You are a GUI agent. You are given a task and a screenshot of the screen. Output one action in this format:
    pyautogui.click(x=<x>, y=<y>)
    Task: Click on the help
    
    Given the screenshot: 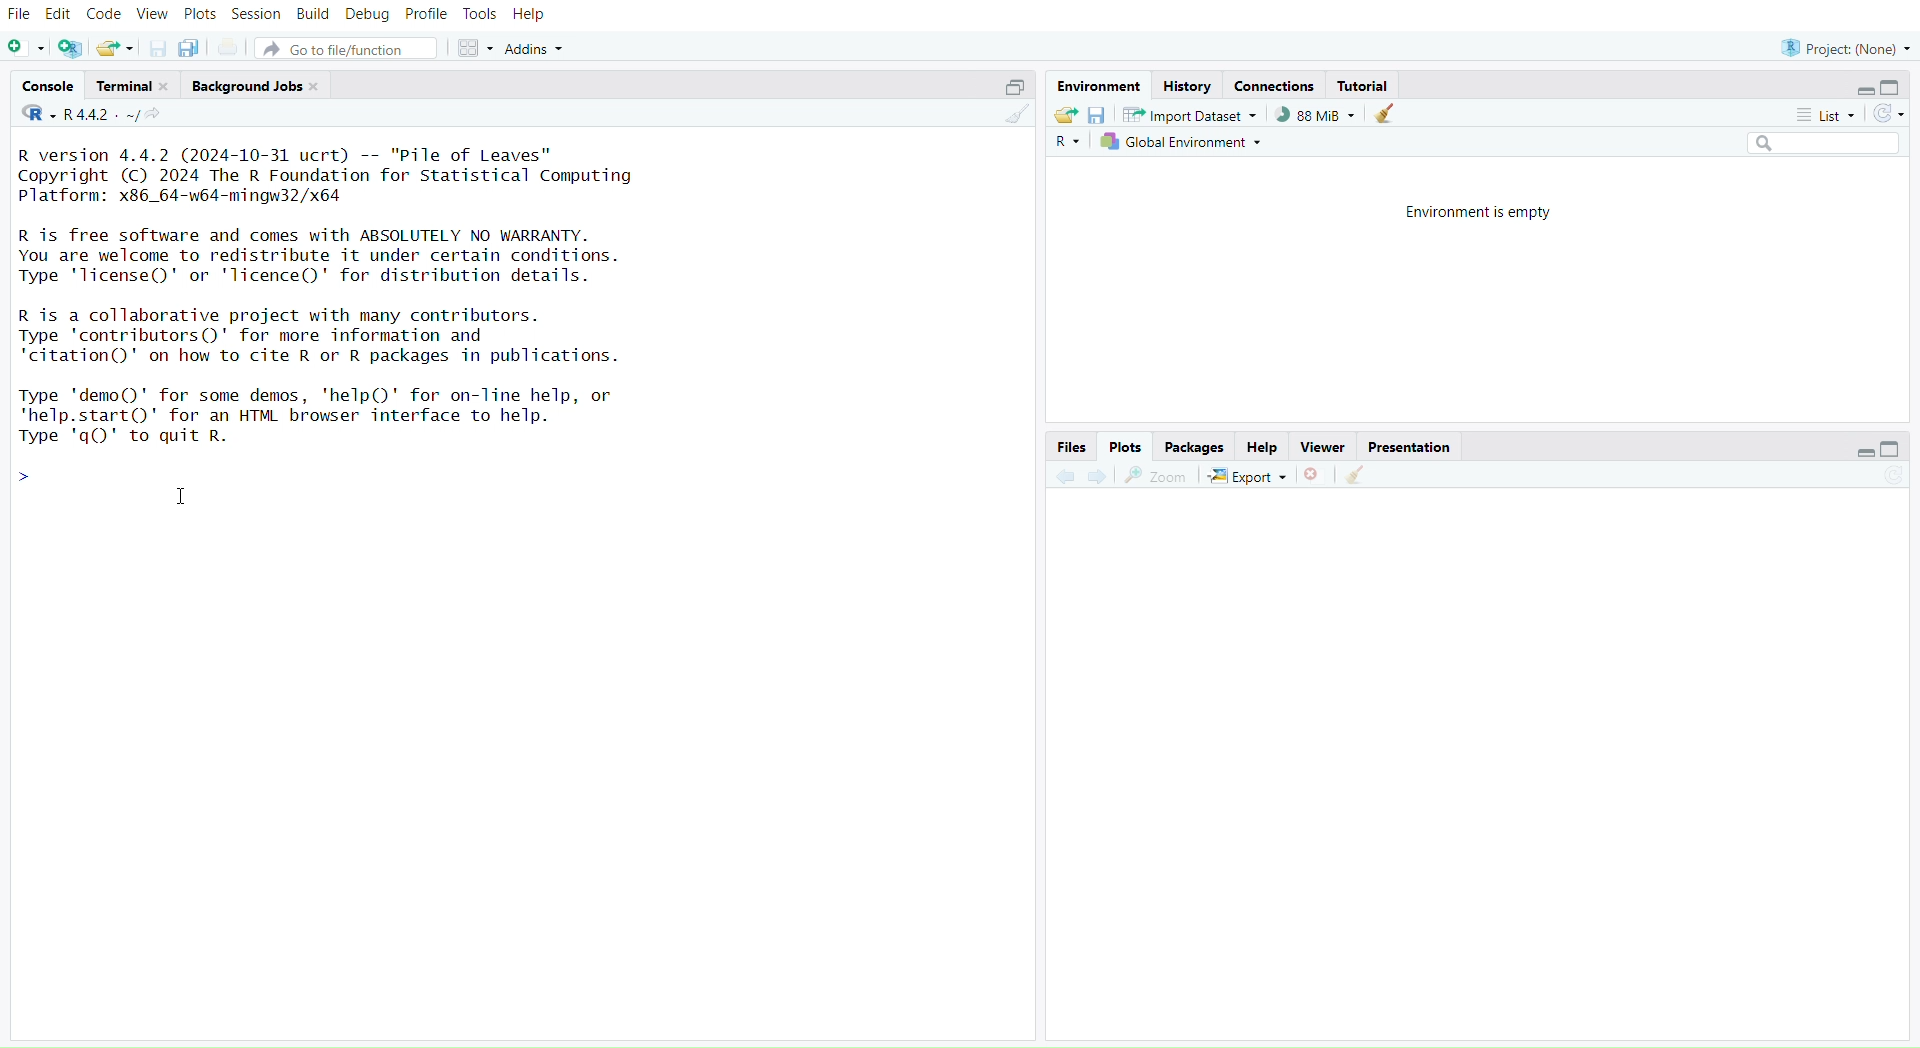 What is the action you would take?
    pyautogui.click(x=531, y=15)
    